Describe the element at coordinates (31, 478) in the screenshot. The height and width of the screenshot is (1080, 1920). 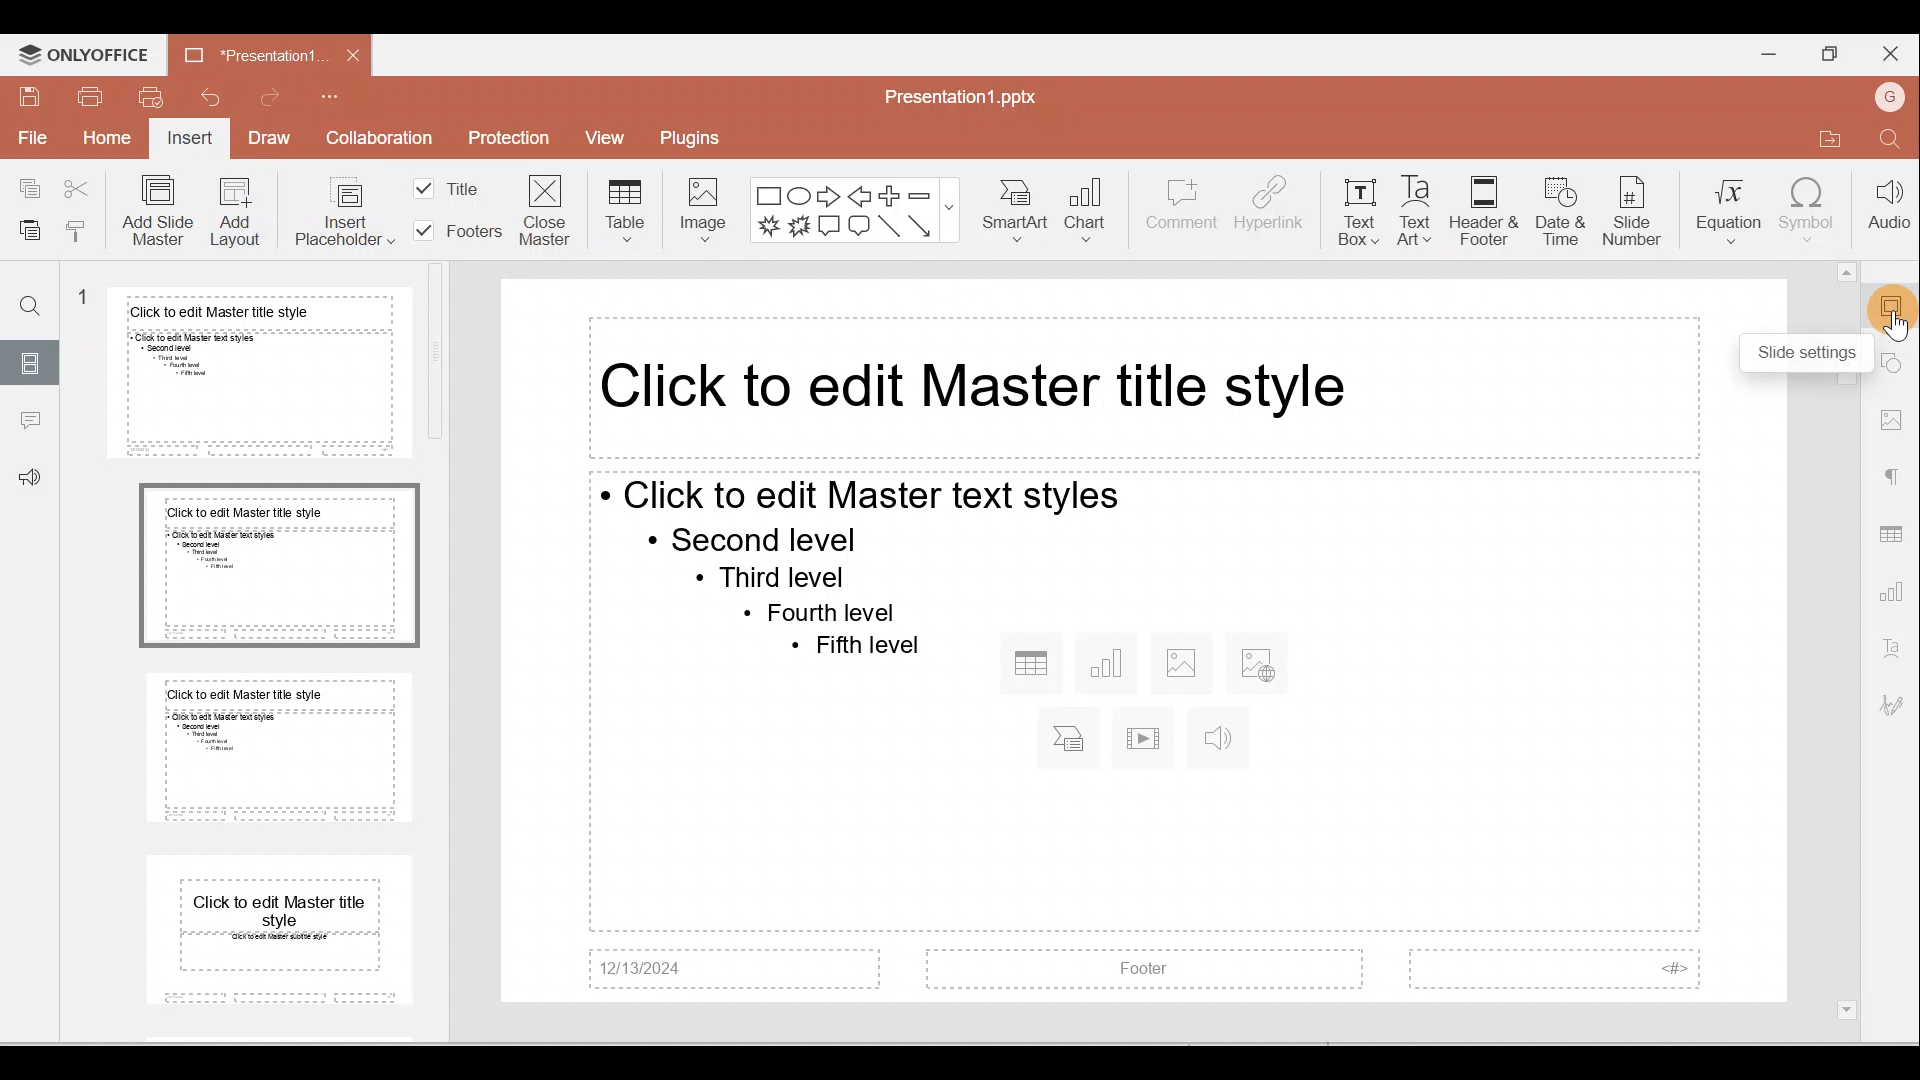
I see `Feedback & support` at that location.